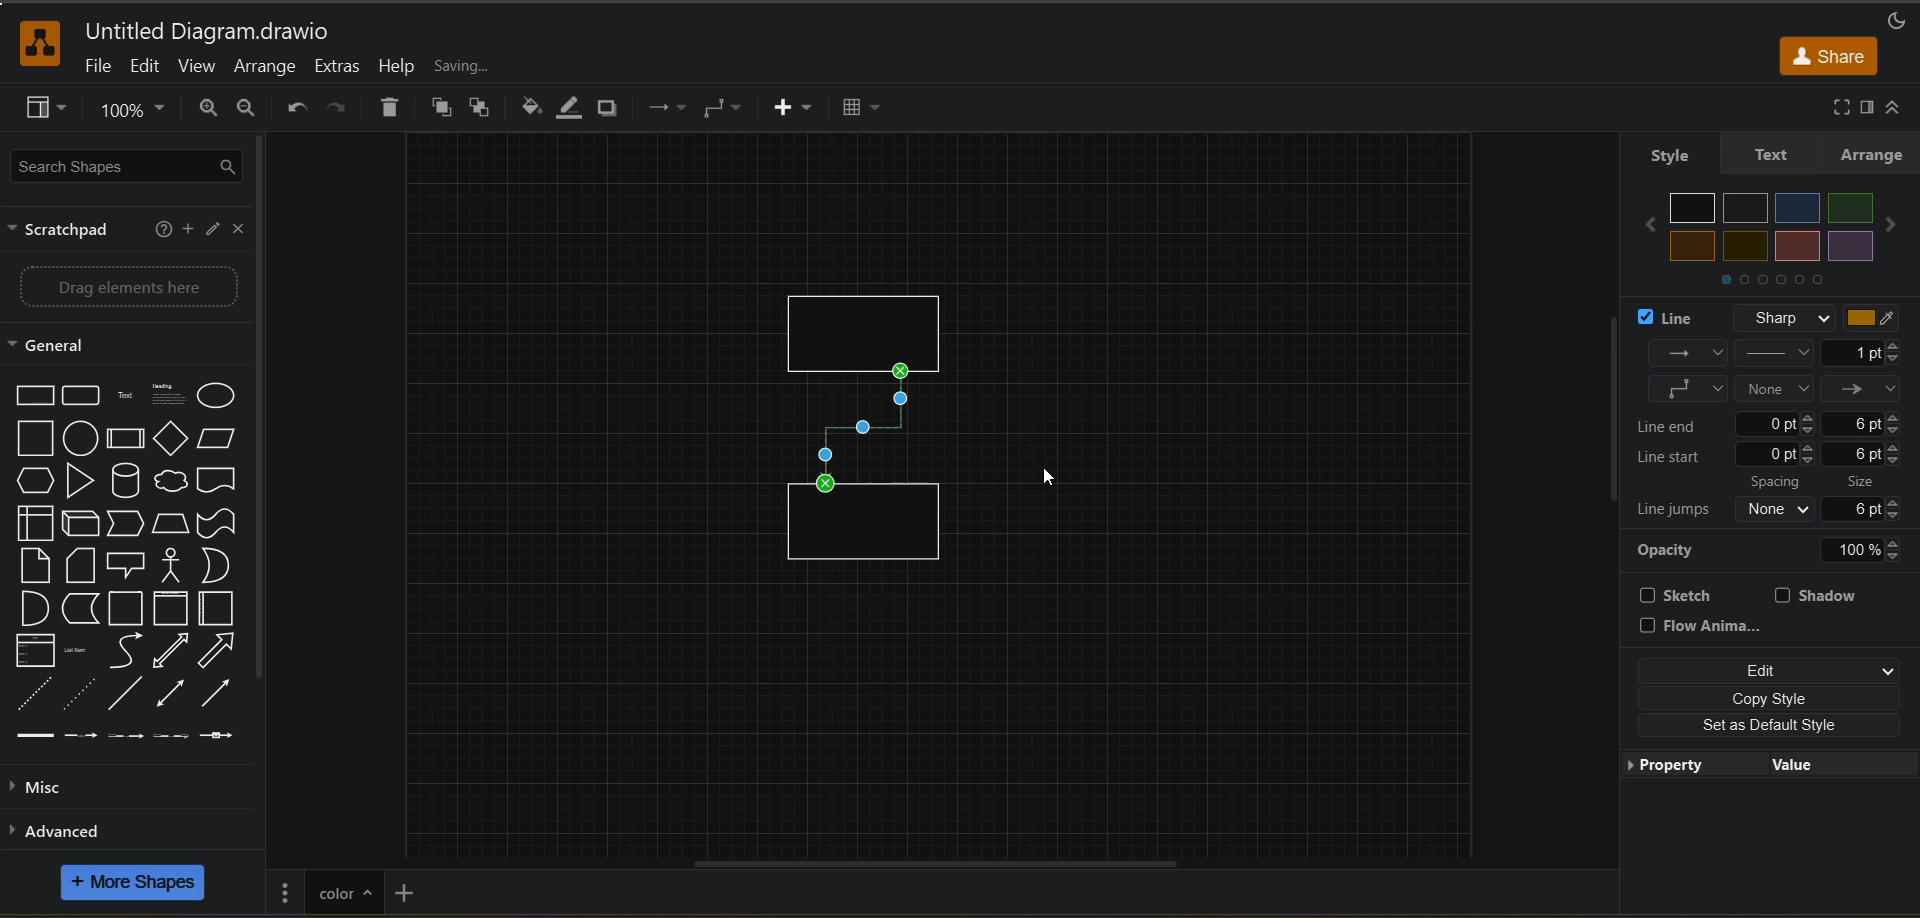 The height and width of the screenshot is (918, 1920). Describe the element at coordinates (286, 890) in the screenshot. I see `pages` at that location.